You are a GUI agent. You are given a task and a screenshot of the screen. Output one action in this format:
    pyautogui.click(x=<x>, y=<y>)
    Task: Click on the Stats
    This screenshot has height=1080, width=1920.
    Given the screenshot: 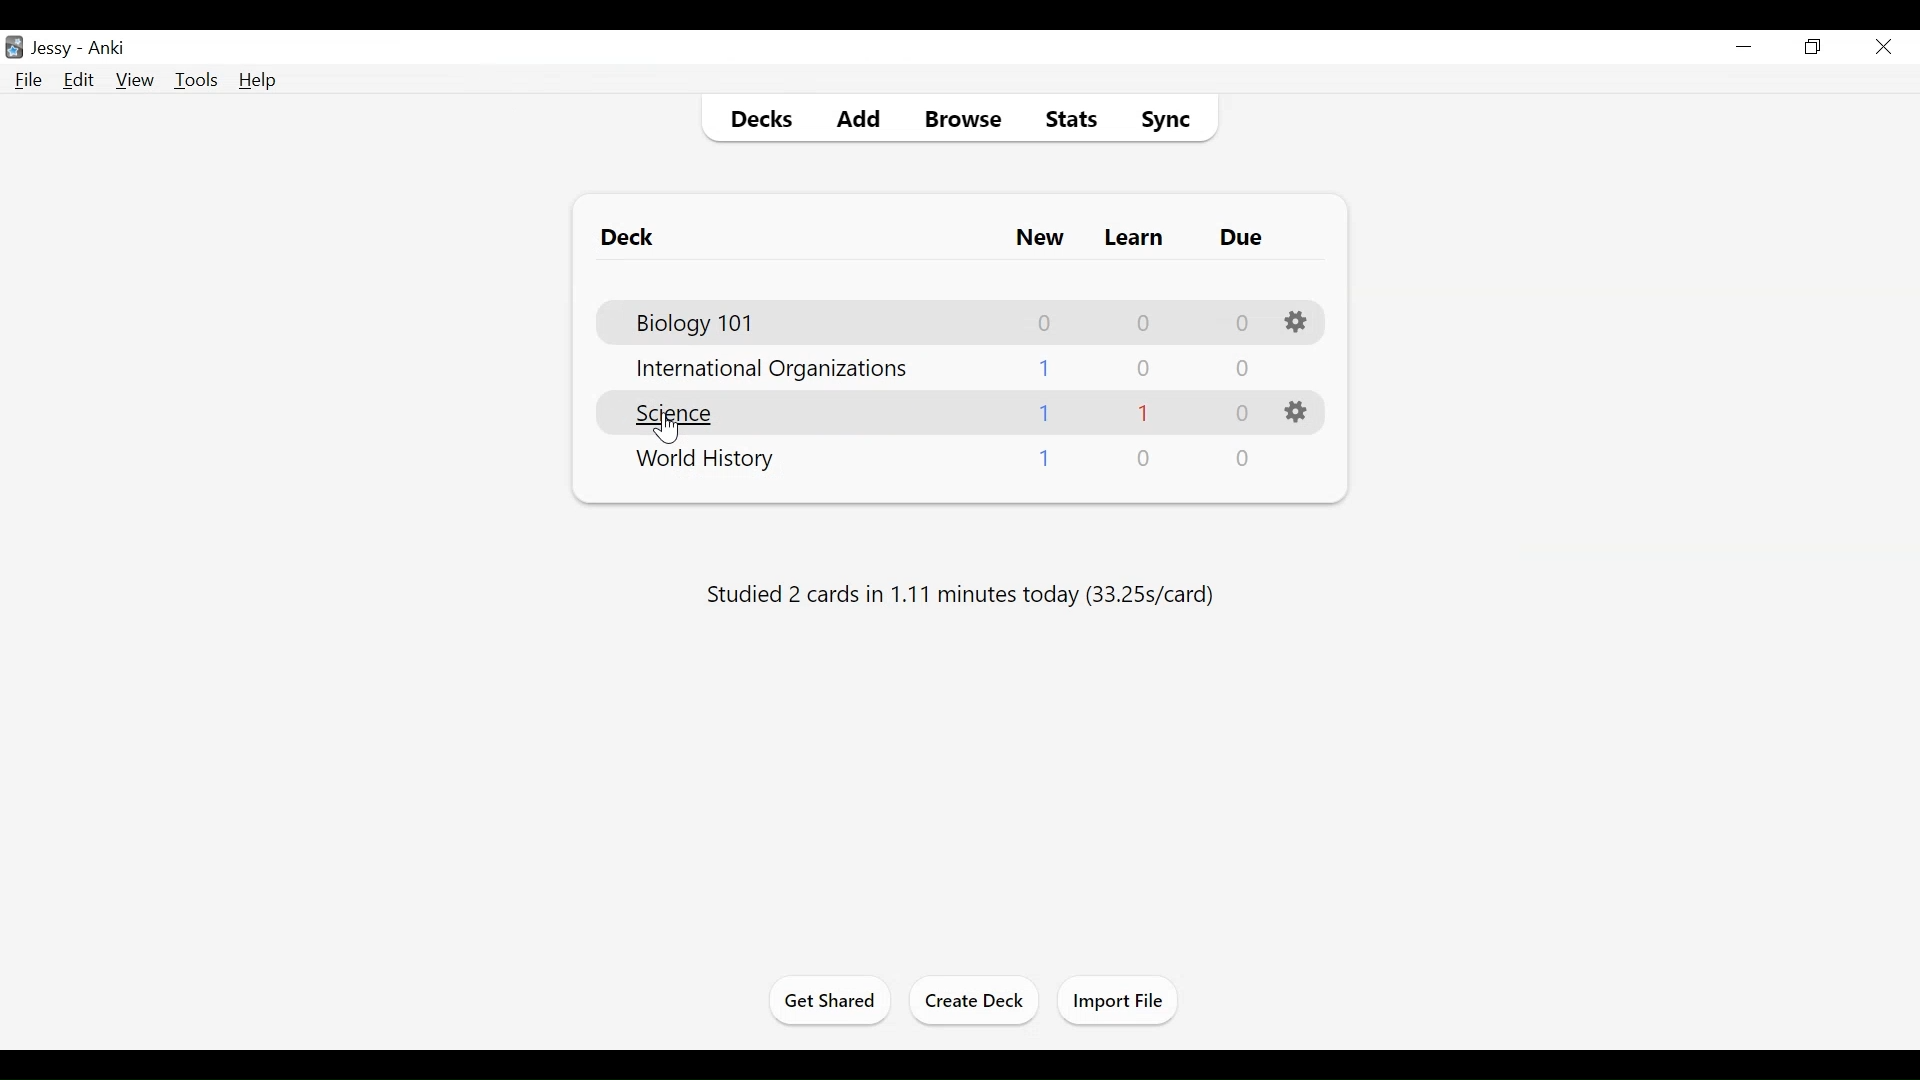 What is the action you would take?
    pyautogui.click(x=1073, y=119)
    